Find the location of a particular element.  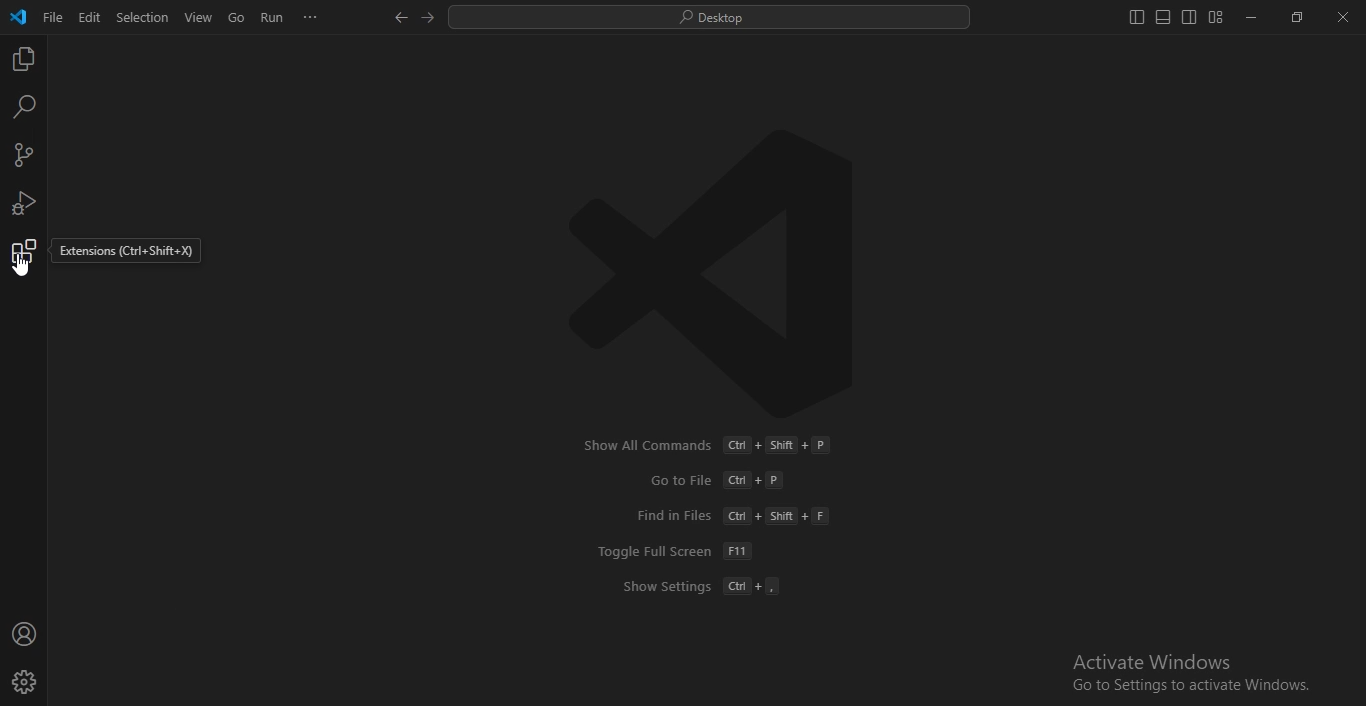

Extensions (Ctrl+Shift+X) is located at coordinates (125, 251).